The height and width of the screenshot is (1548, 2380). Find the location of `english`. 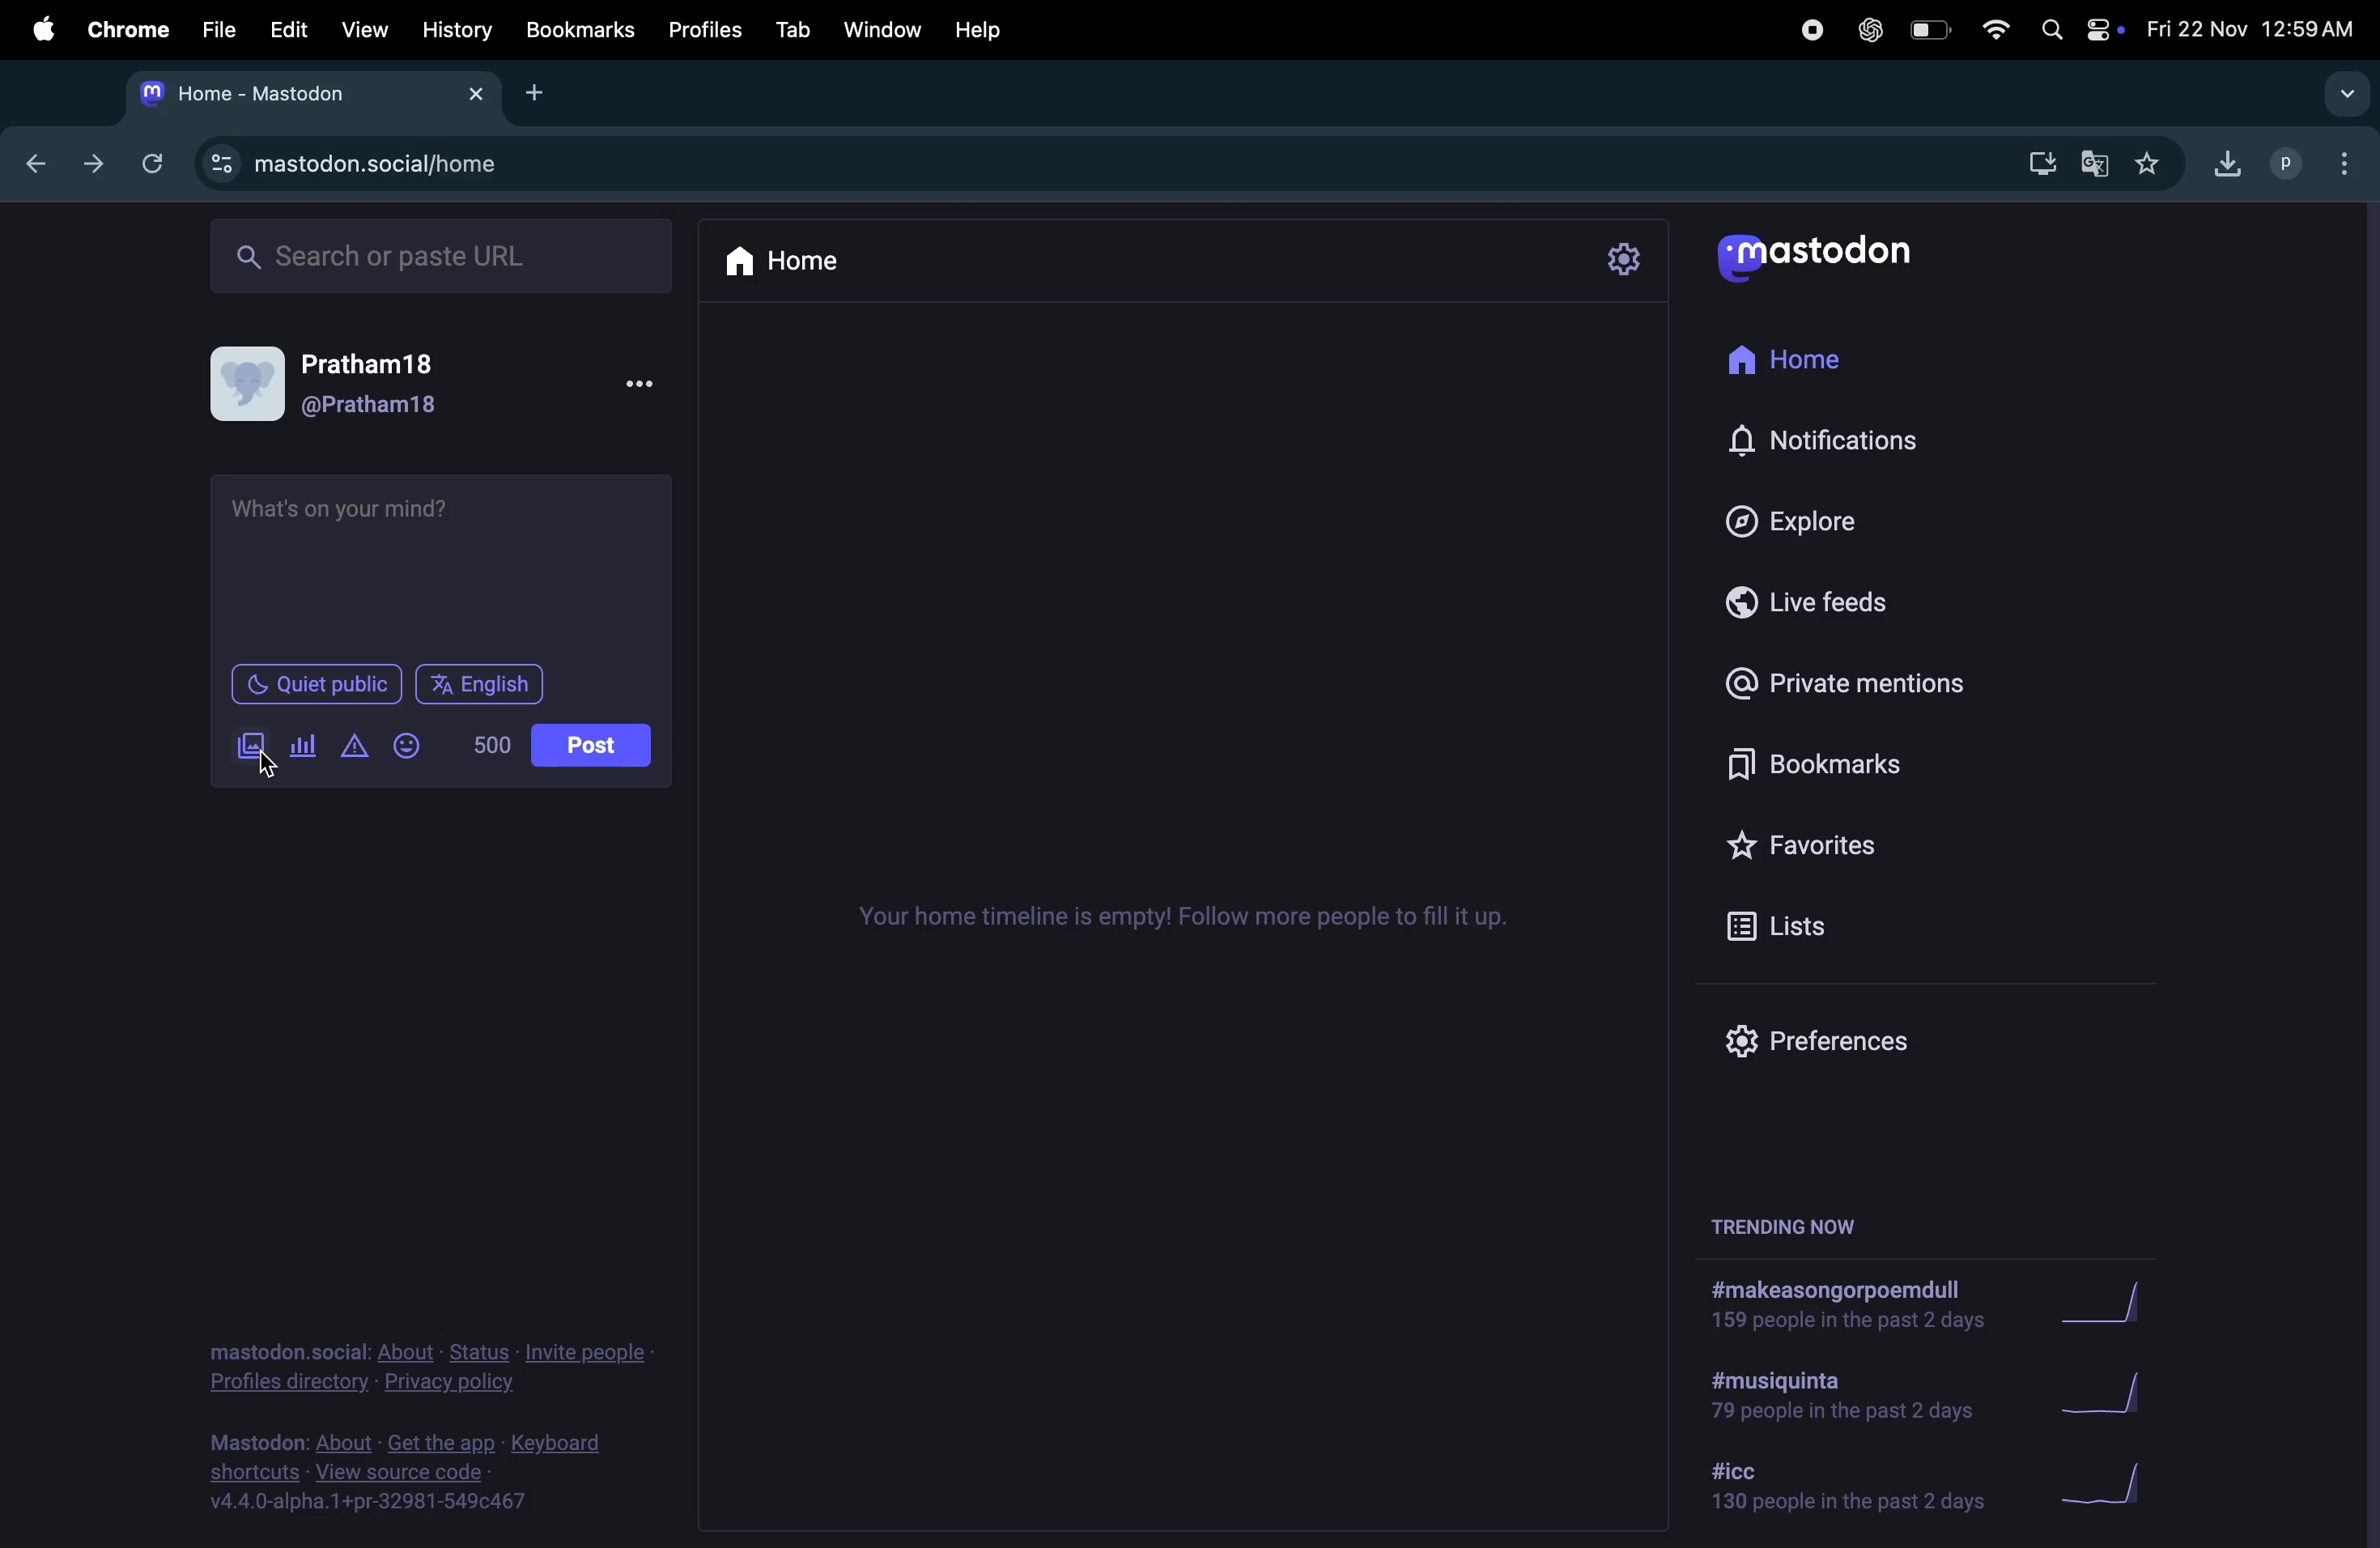

english is located at coordinates (482, 684).